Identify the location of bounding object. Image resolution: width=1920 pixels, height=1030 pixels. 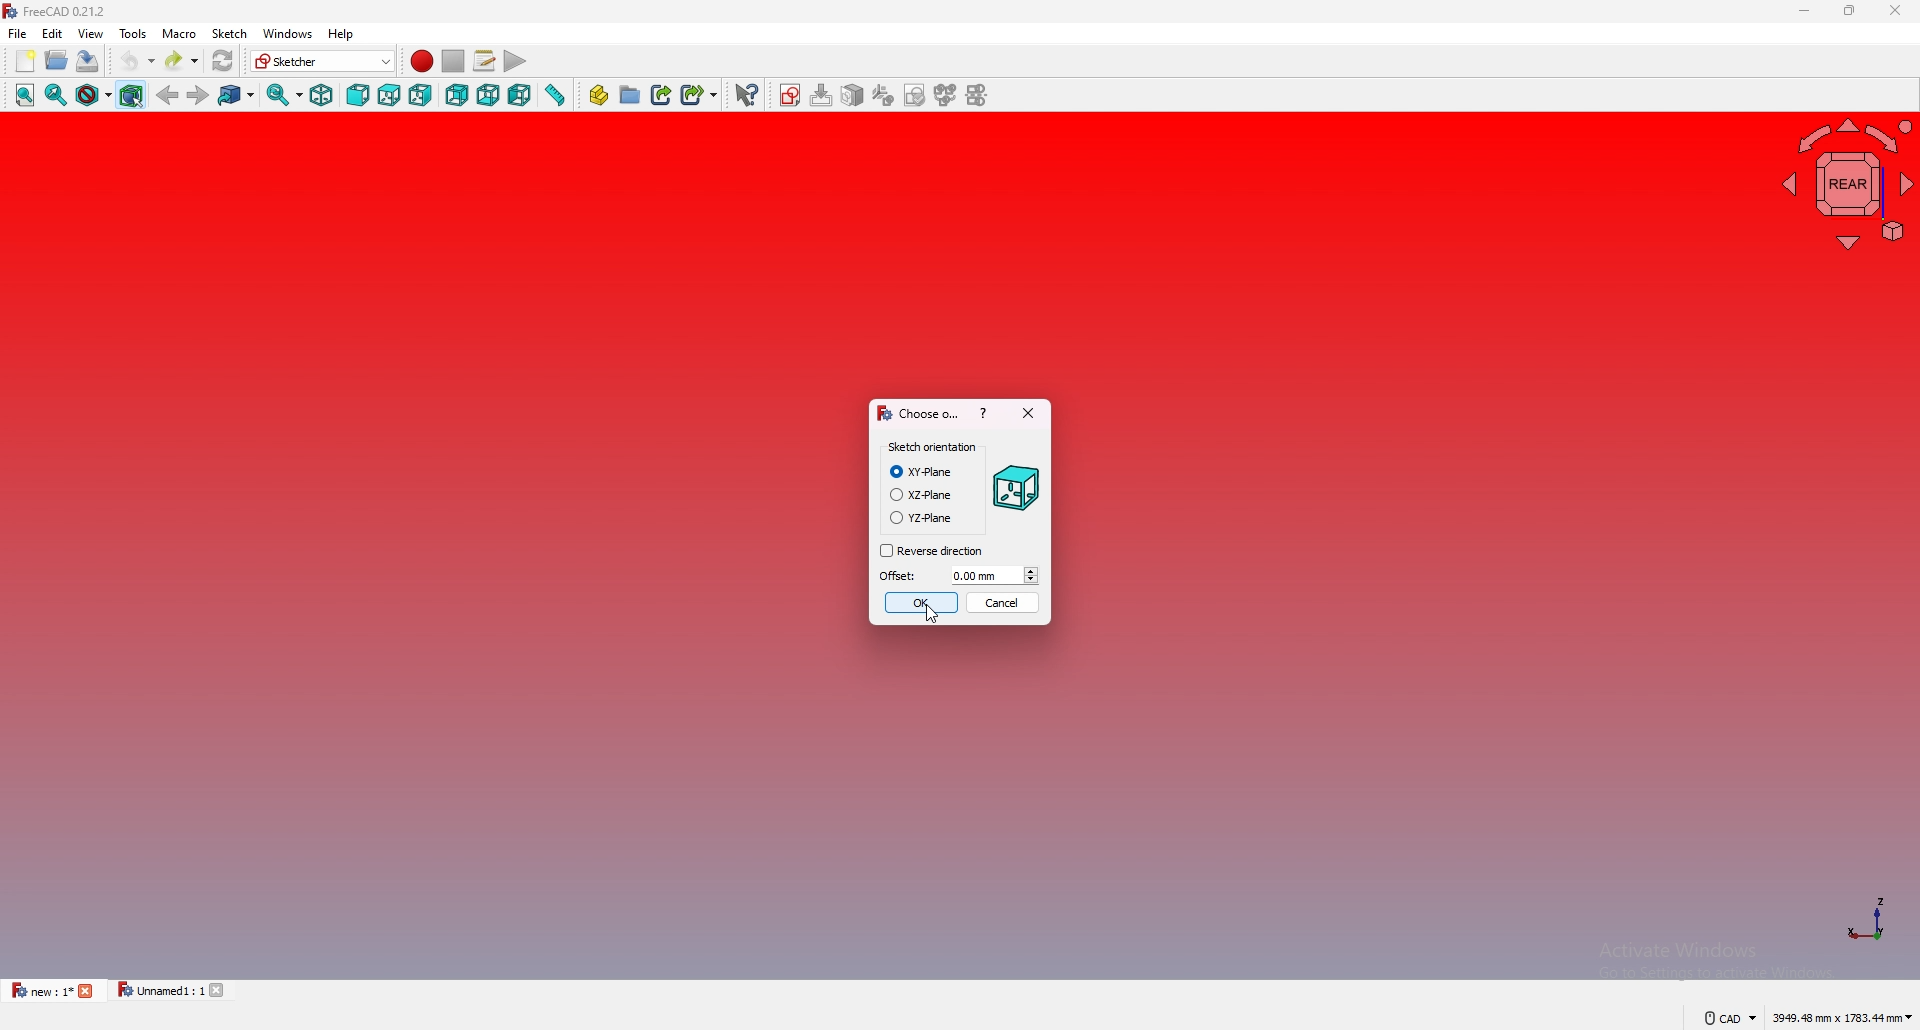
(132, 93).